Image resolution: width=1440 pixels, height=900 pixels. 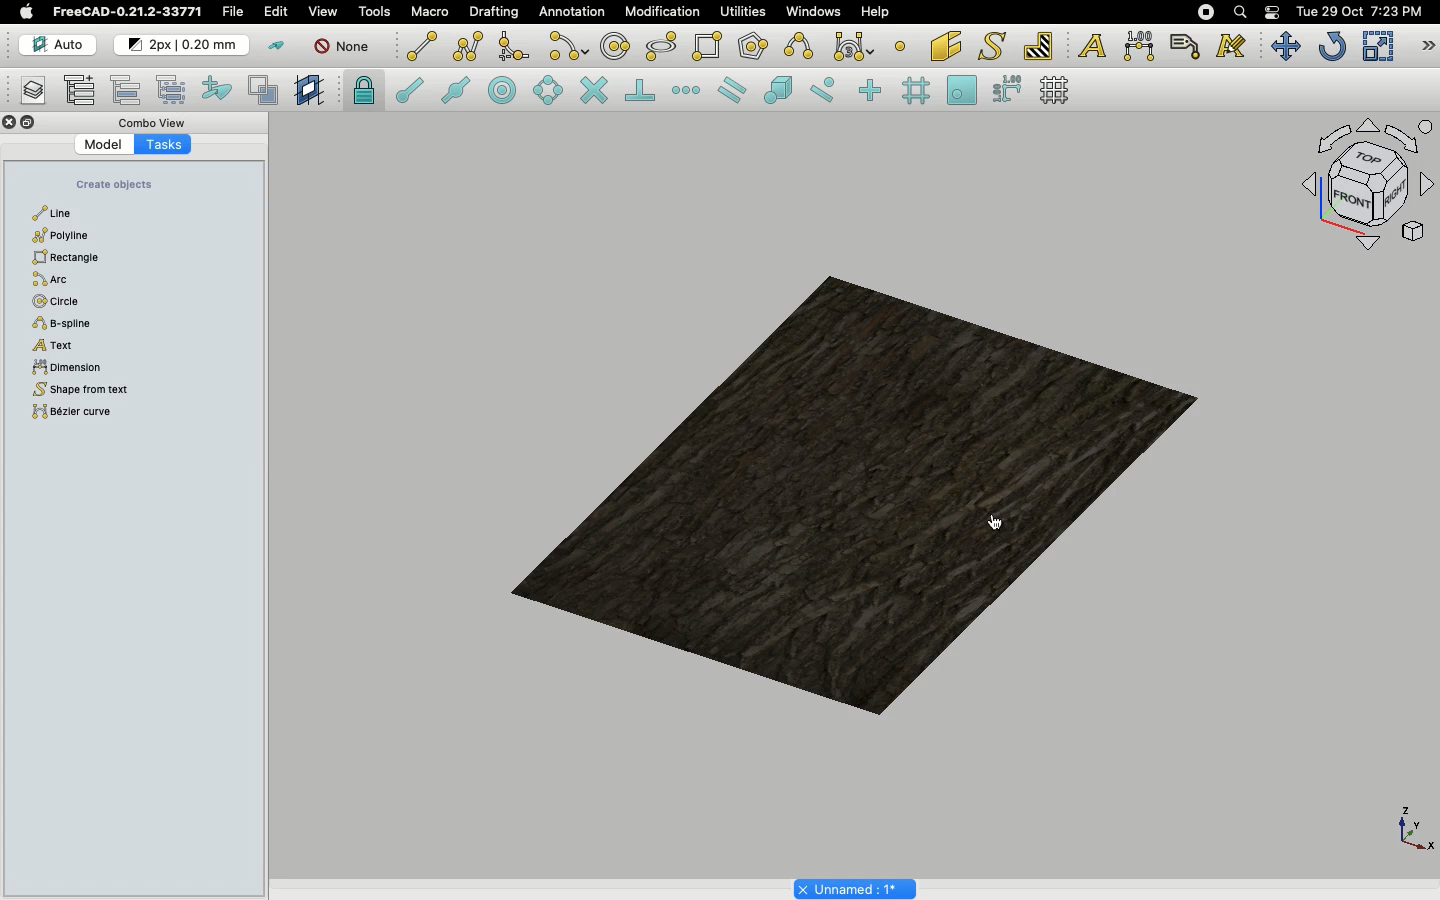 What do you see at coordinates (58, 298) in the screenshot?
I see `Circle` at bounding box center [58, 298].